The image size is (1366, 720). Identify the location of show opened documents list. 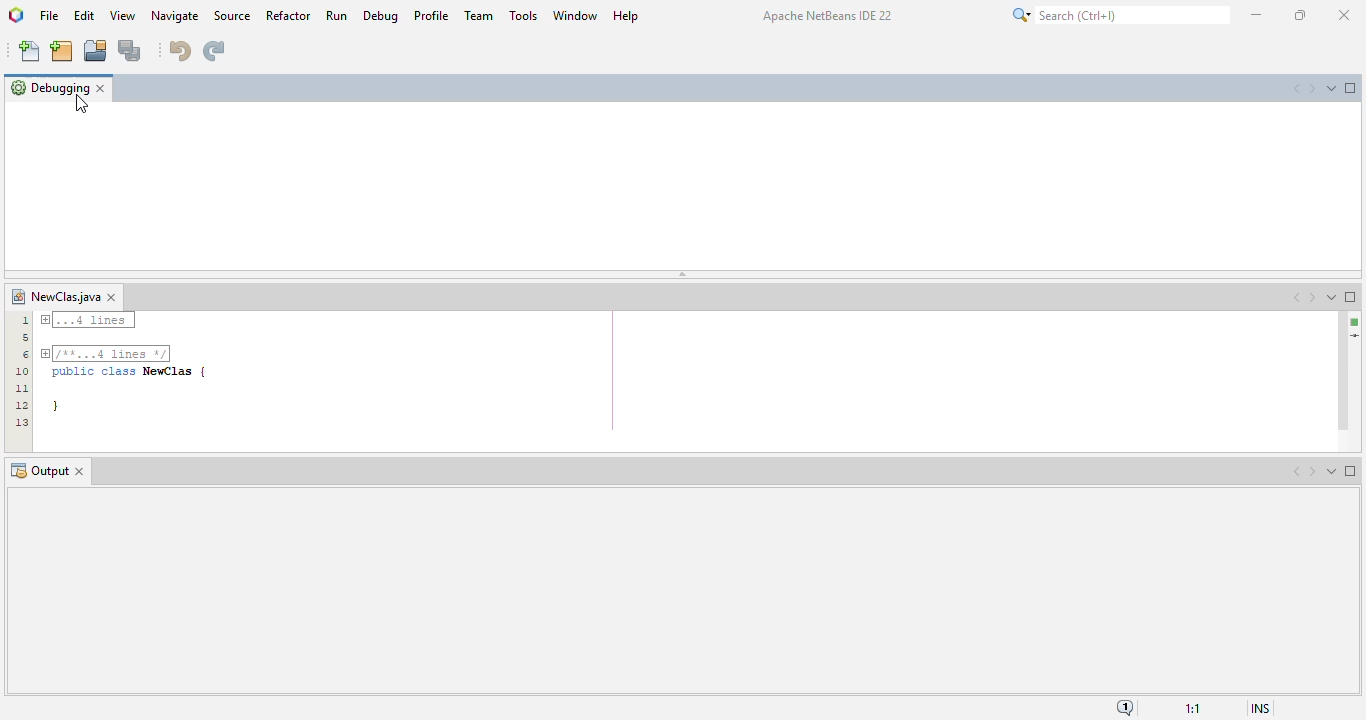
(1332, 297).